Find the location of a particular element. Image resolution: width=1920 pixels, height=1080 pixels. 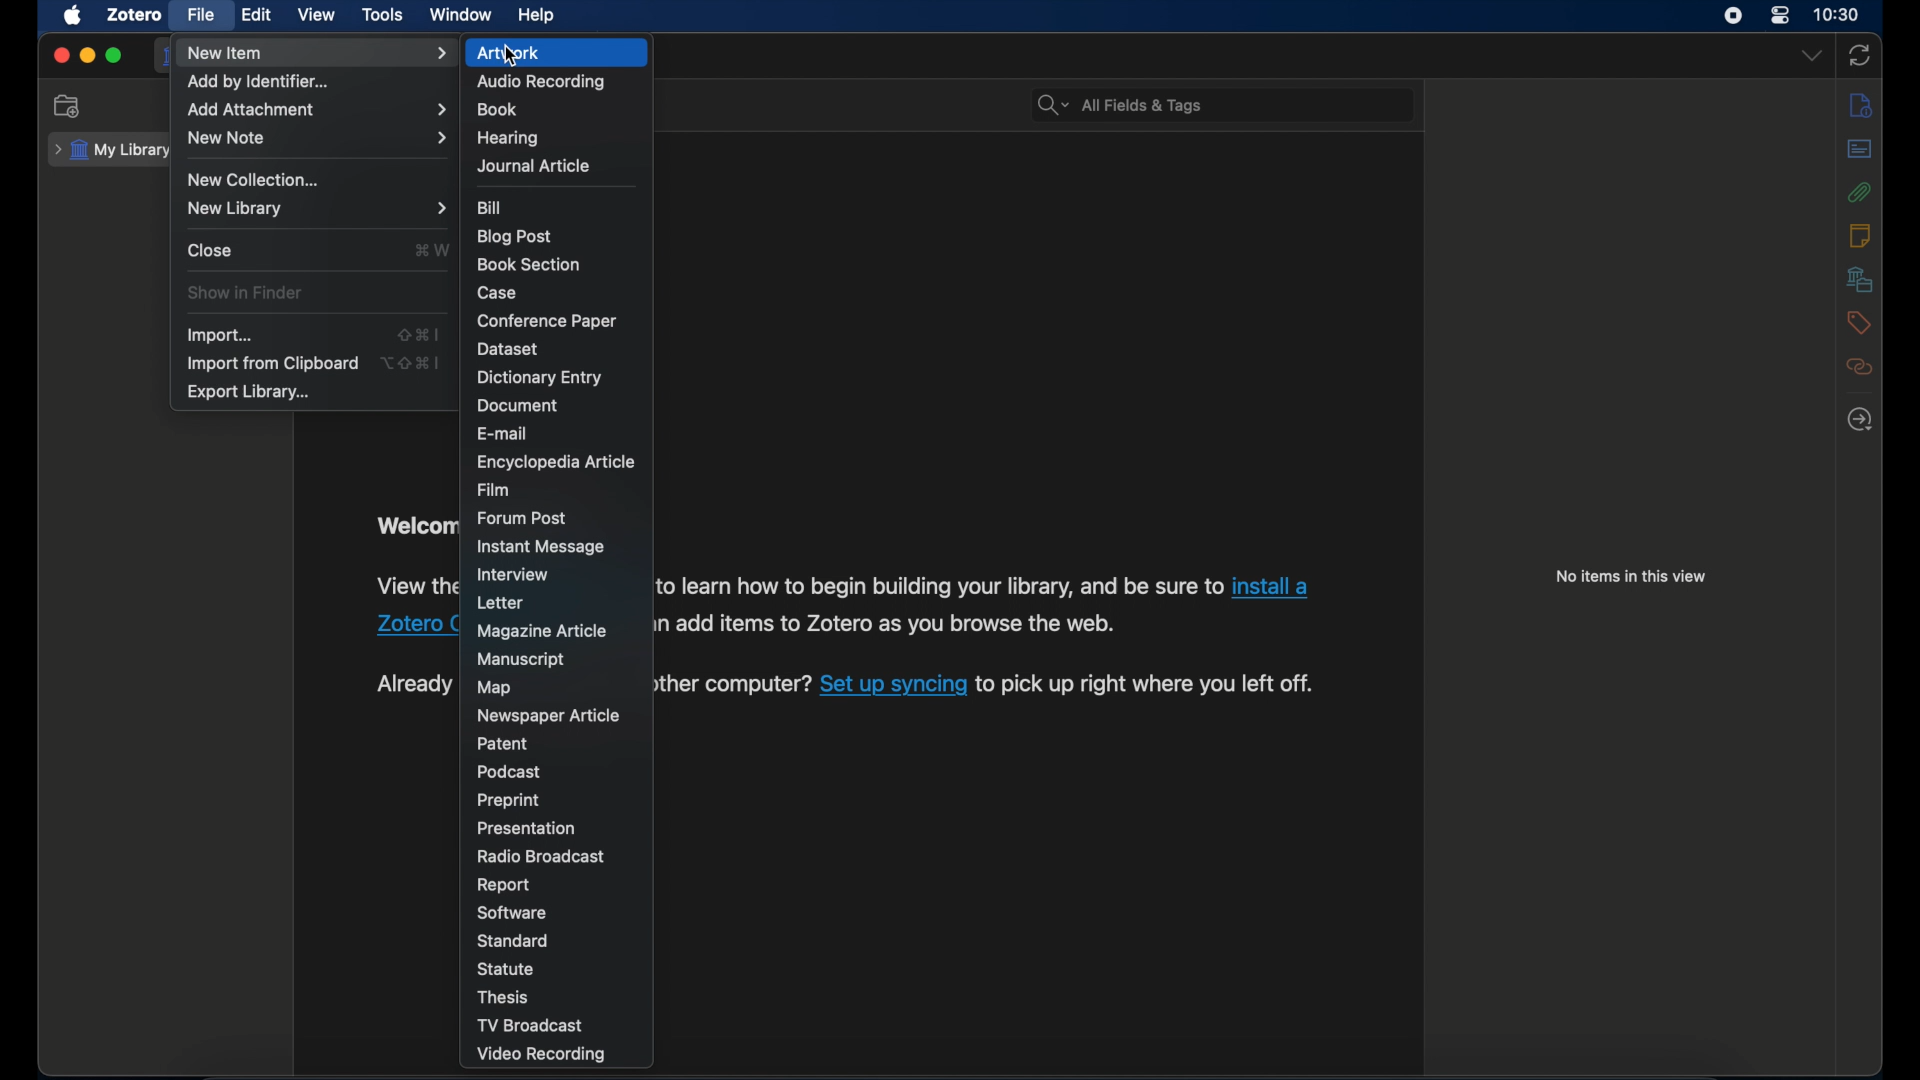

document is located at coordinates (518, 405).